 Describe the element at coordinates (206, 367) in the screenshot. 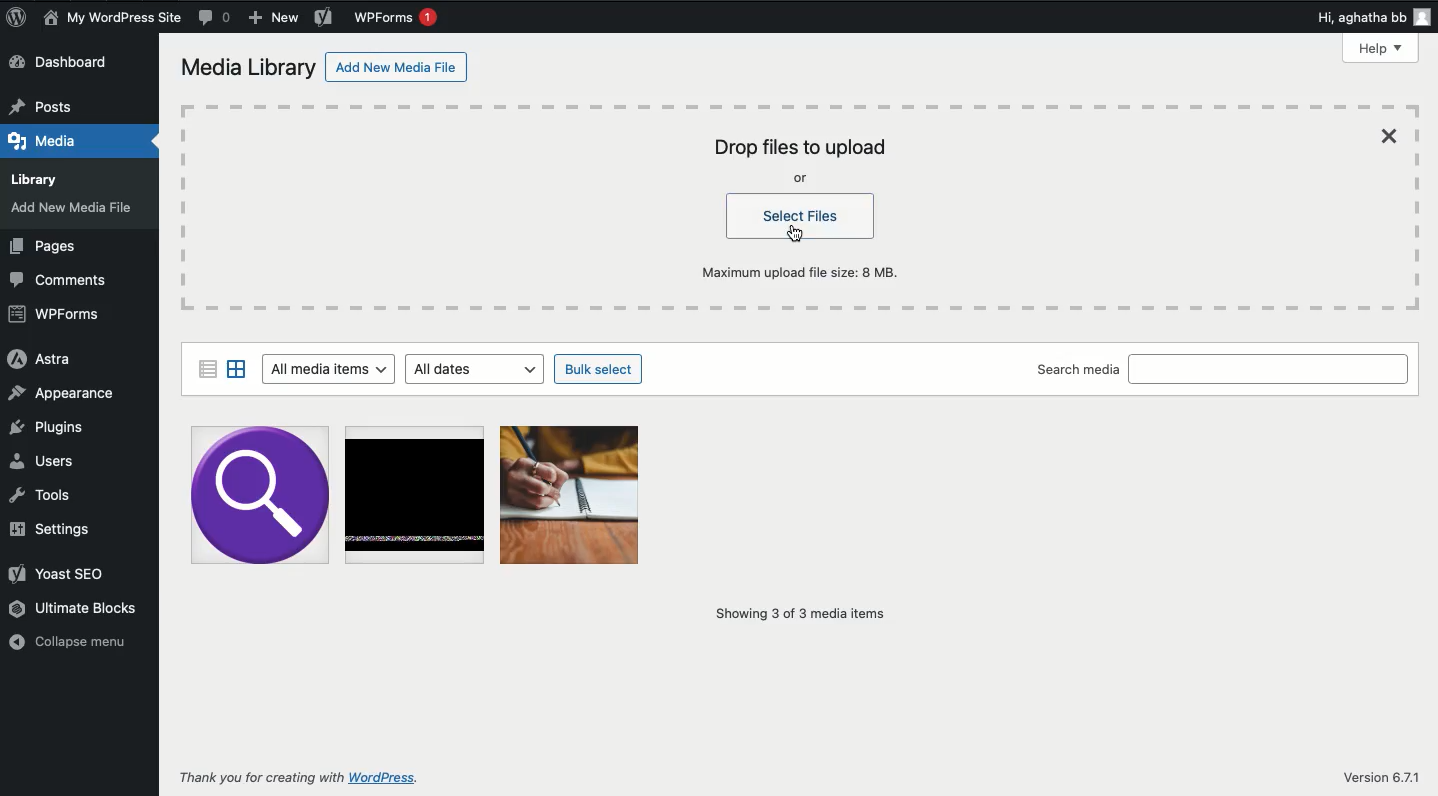

I see `Sidebar` at that location.